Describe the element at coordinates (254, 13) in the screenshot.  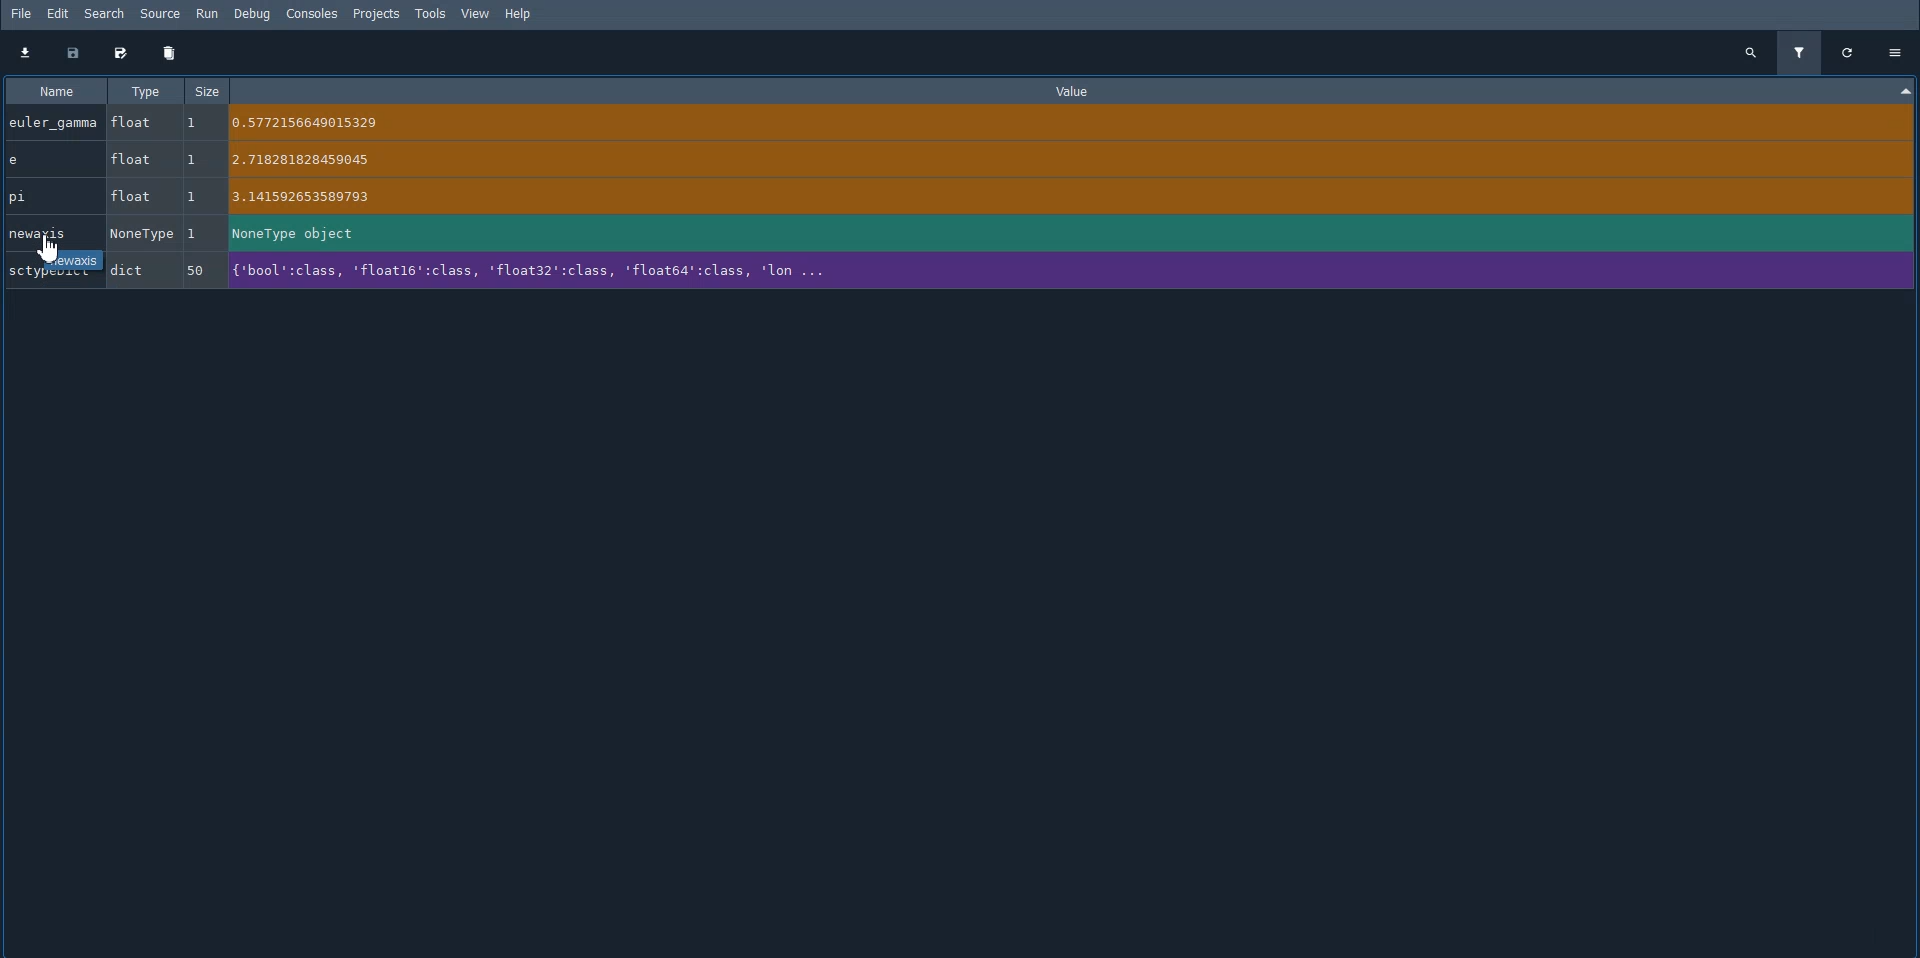
I see `Debug` at that location.